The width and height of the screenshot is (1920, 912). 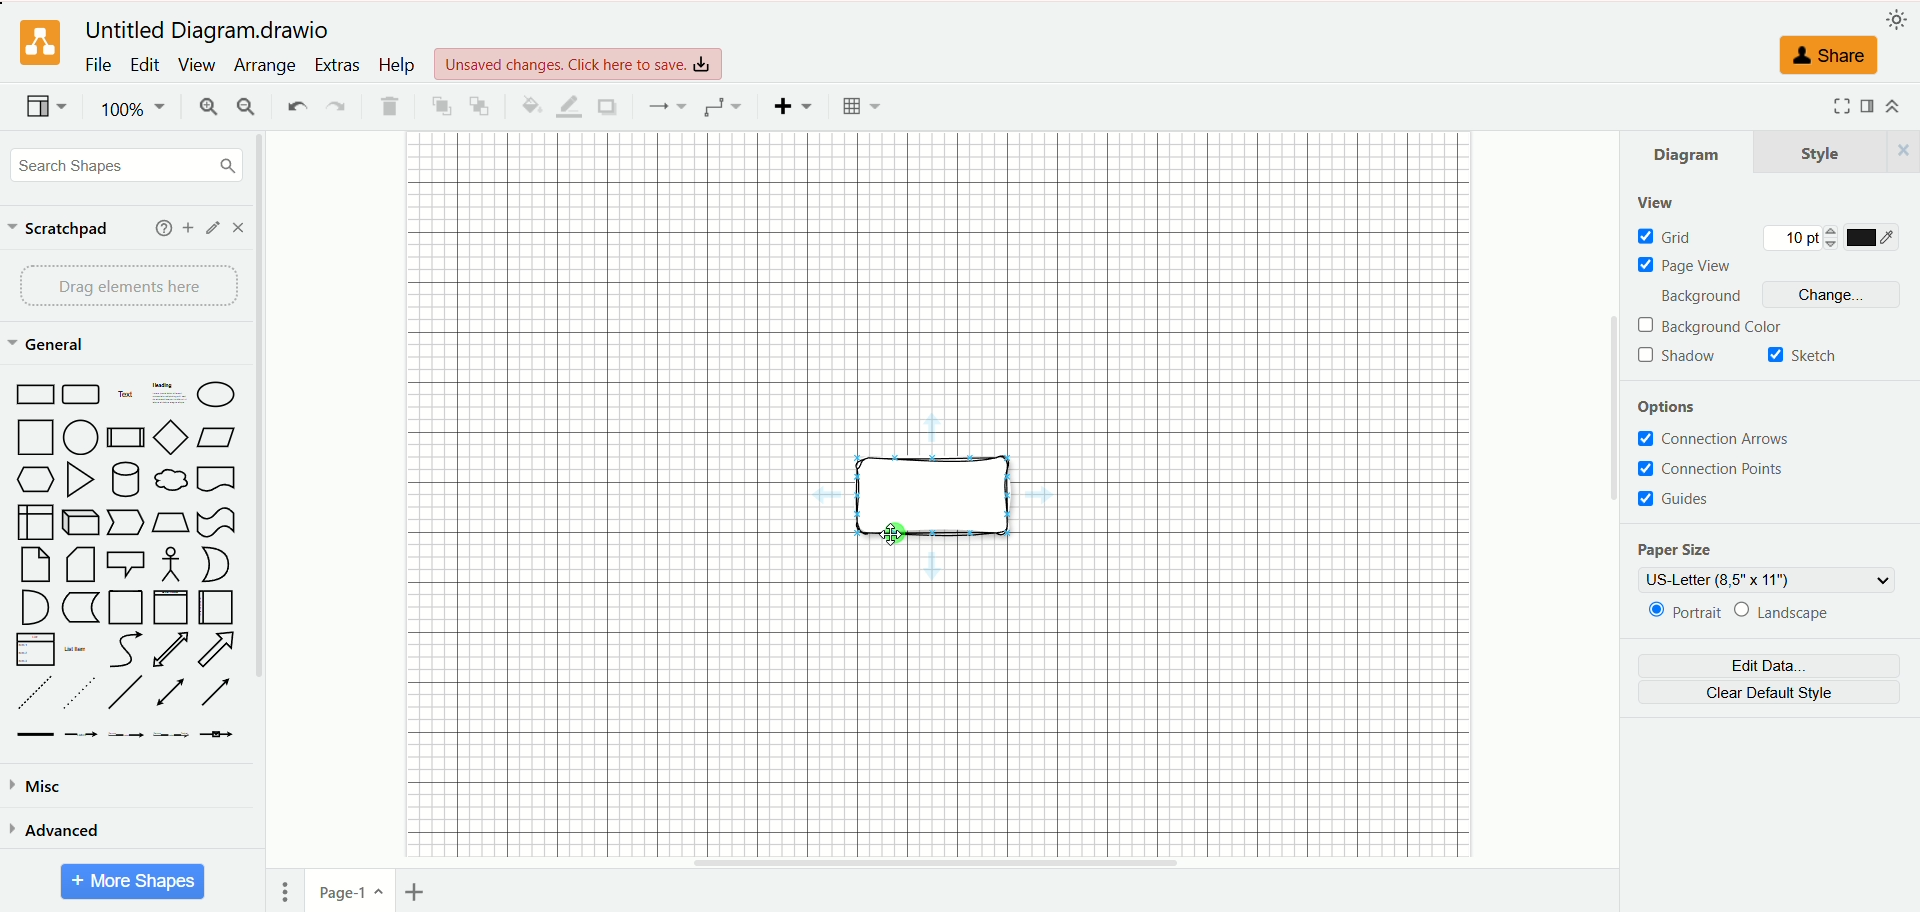 I want to click on canvas, so click(x=945, y=492).